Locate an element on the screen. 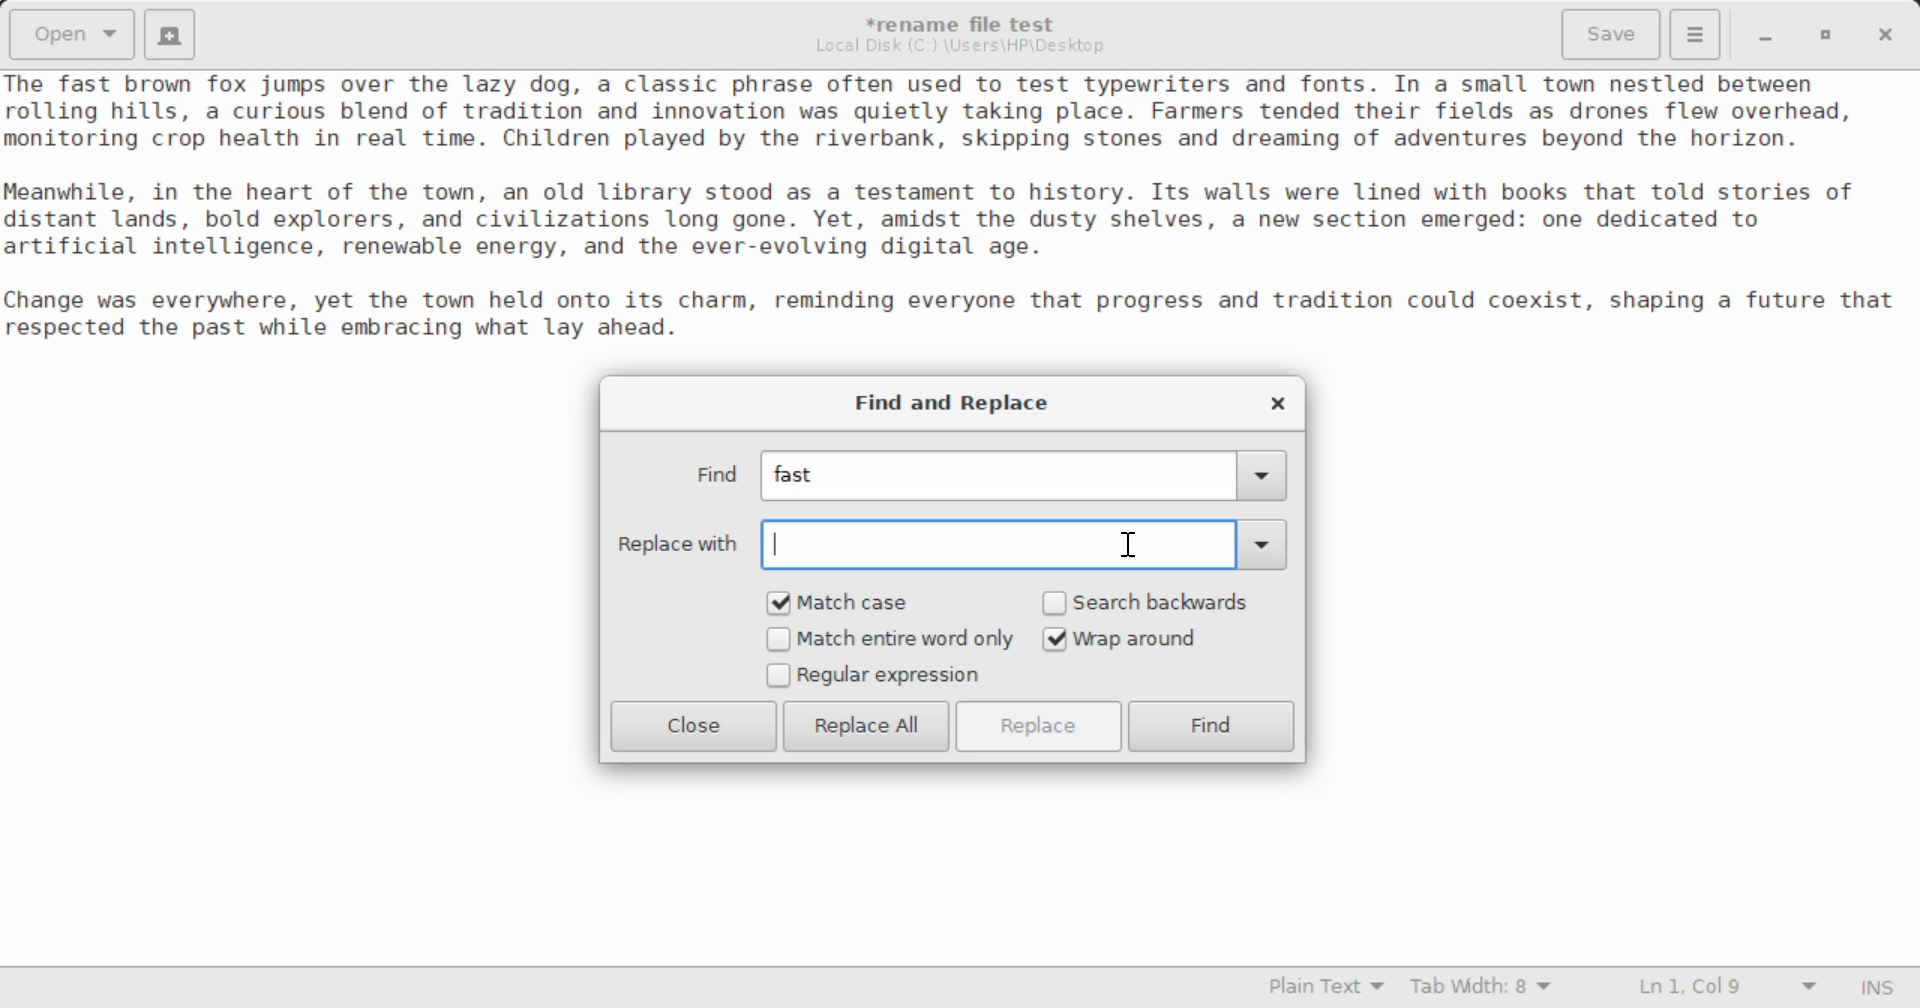 The height and width of the screenshot is (1008, 1920). Selected Language is located at coordinates (1315, 989).